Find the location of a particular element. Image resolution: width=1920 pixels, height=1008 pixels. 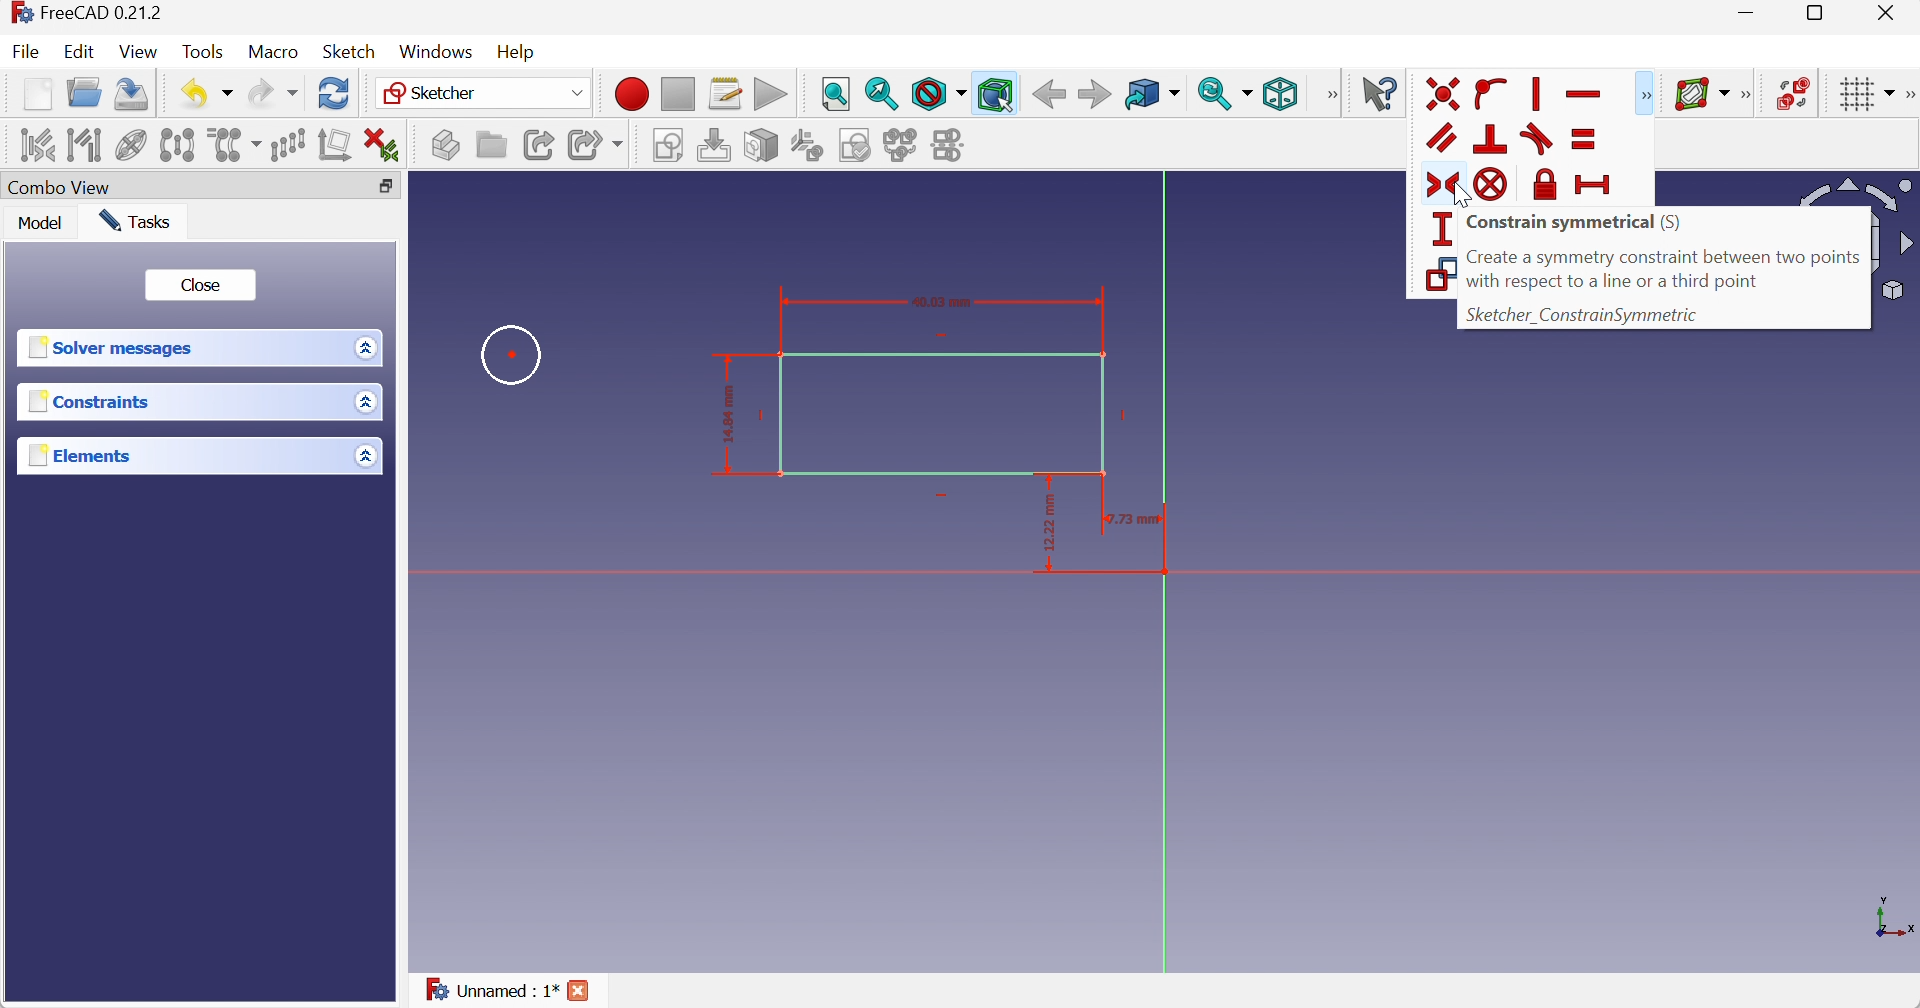

Undo is located at coordinates (210, 95).